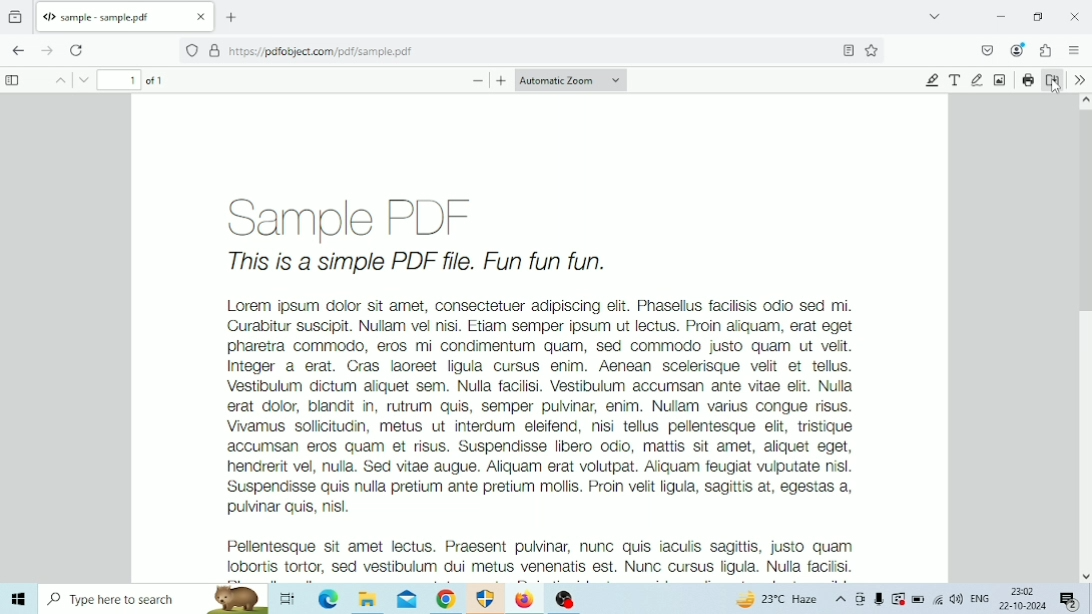 The image size is (1092, 614). What do you see at coordinates (120, 79) in the screenshot?
I see `Page number` at bounding box center [120, 79].